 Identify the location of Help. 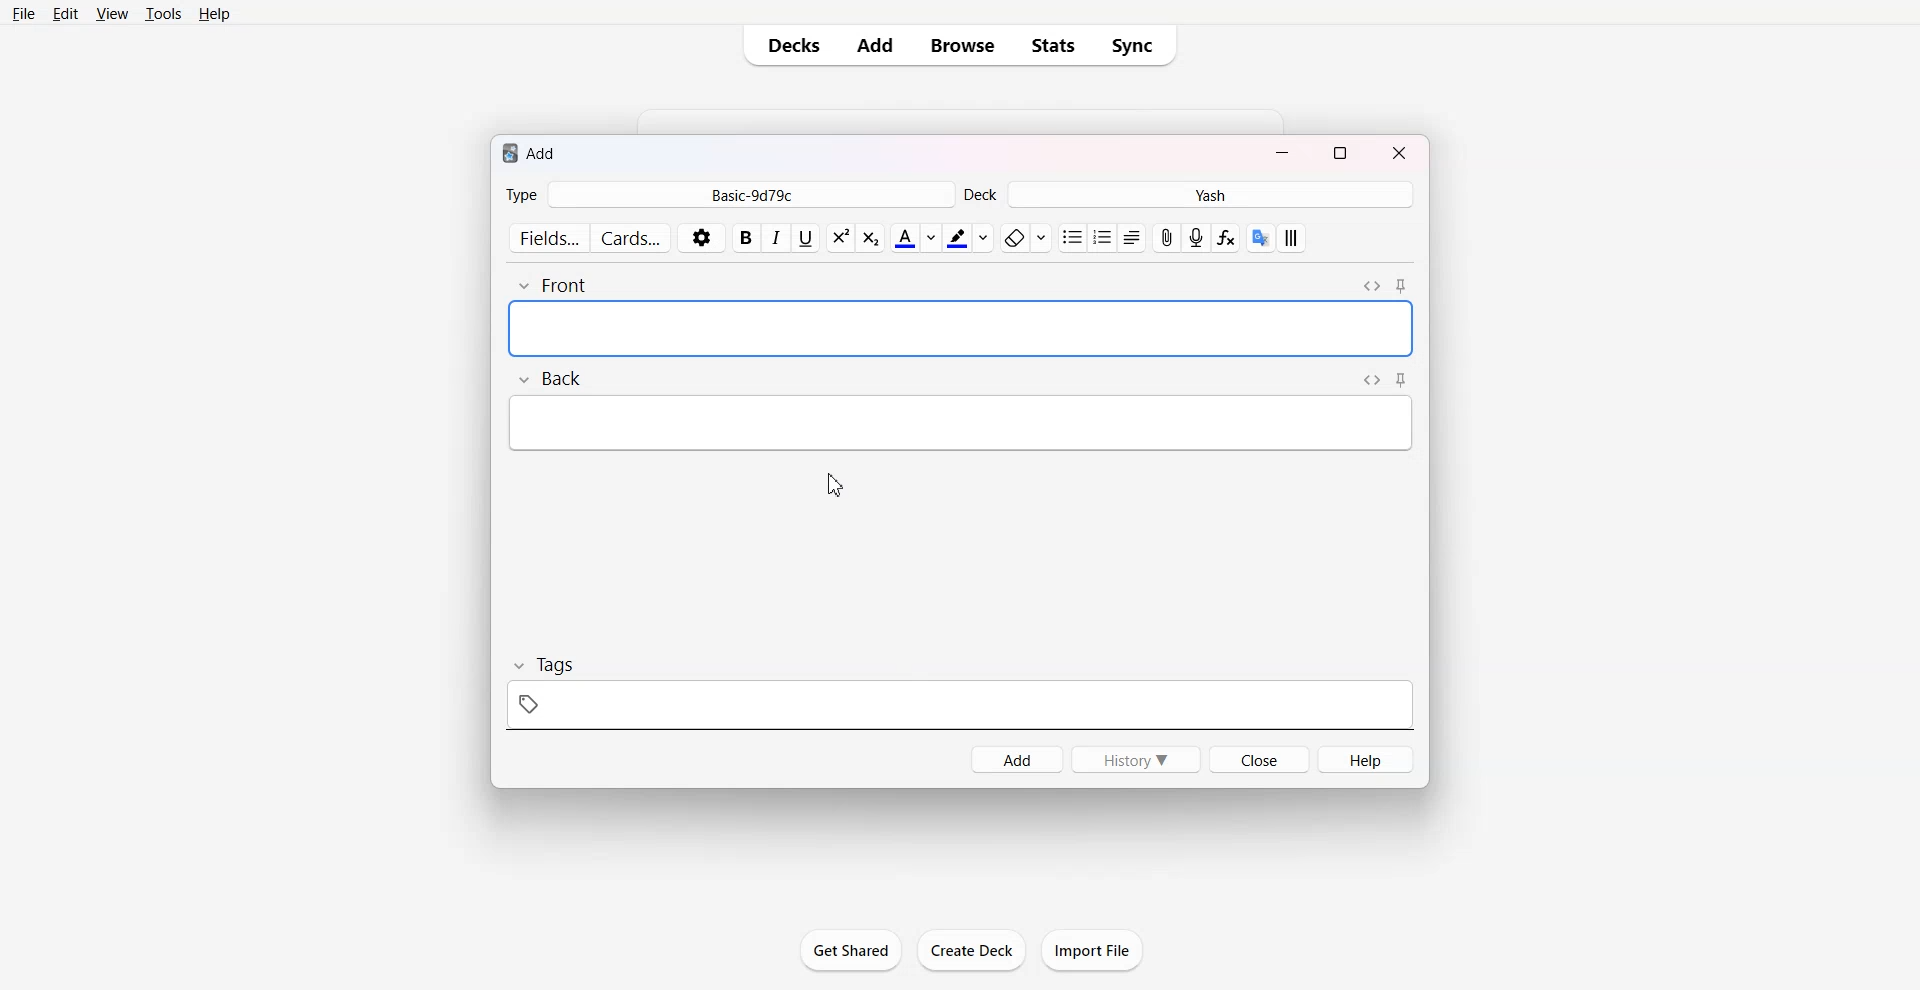
(1365, 759).